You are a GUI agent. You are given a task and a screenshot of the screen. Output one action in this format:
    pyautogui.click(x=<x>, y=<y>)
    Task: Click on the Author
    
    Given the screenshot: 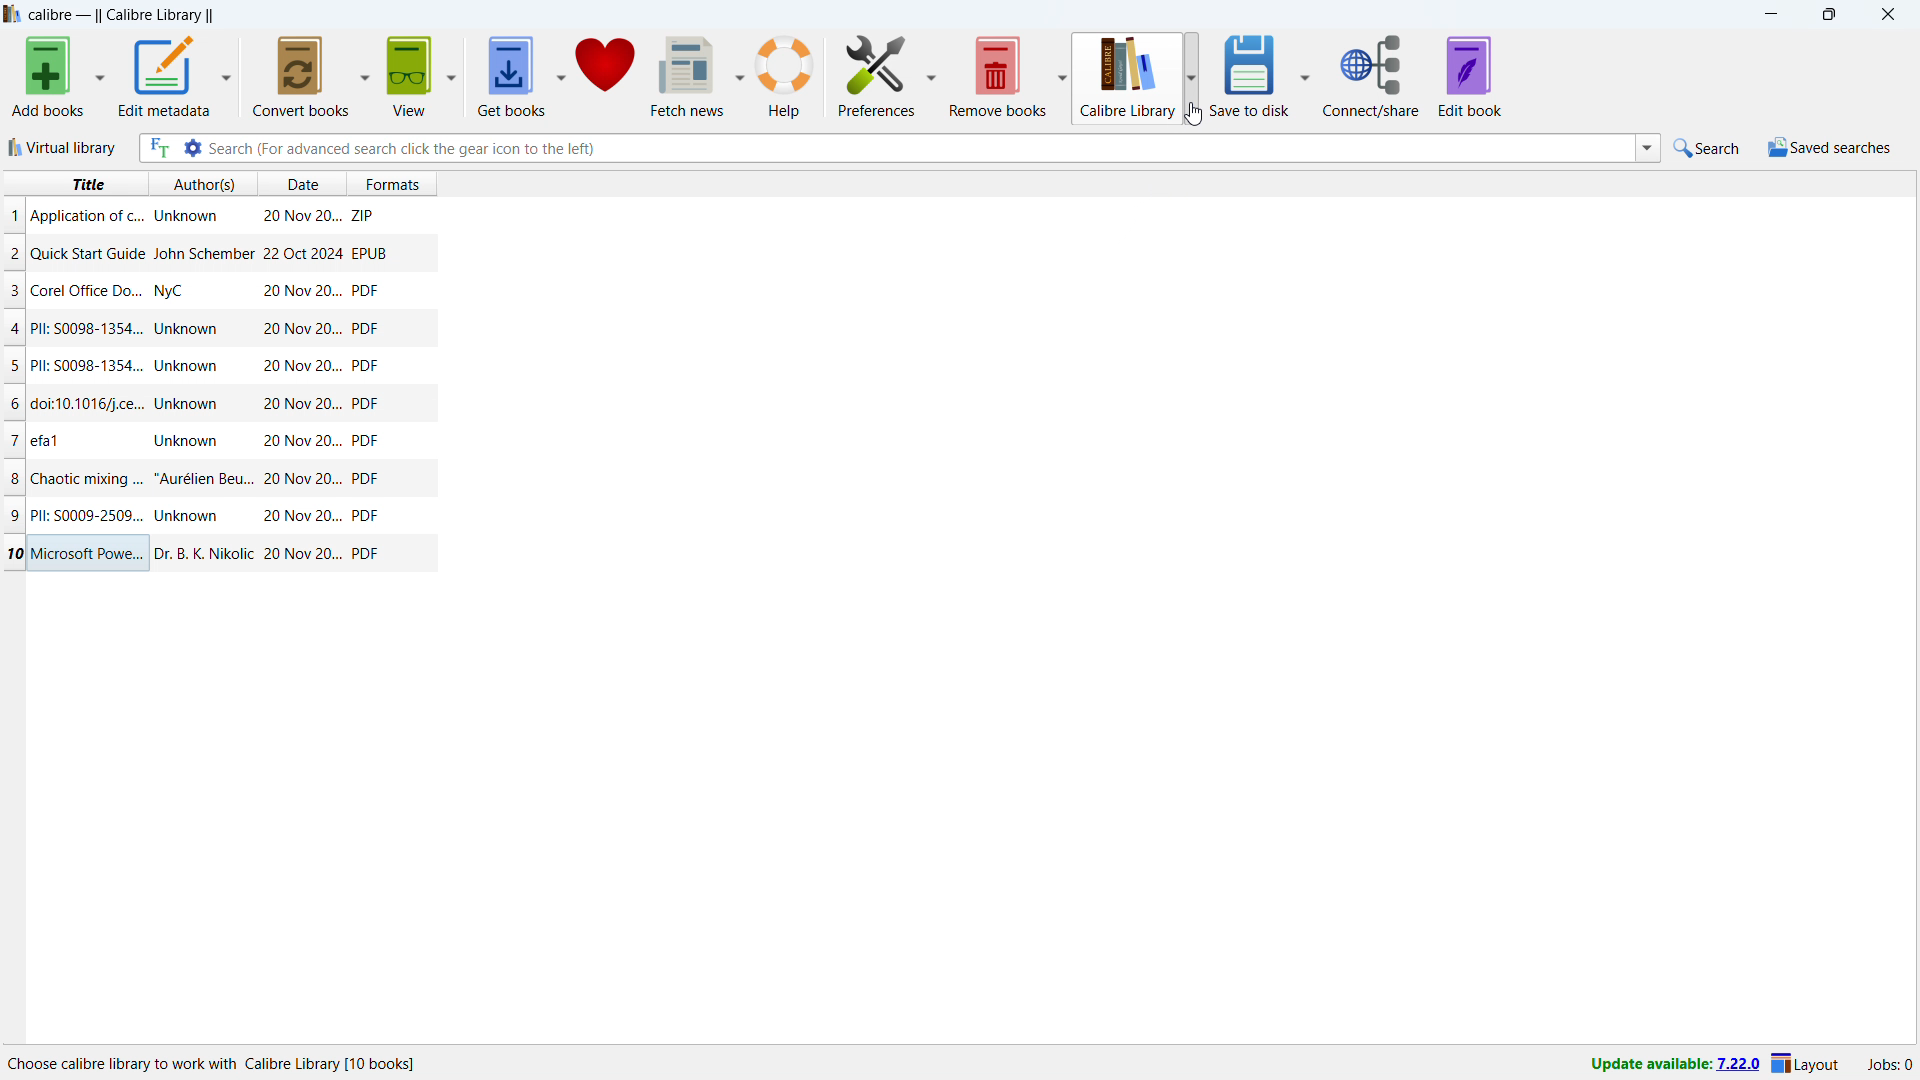 What is the action you would take?
    pyautogui.click(x=186, y=439)
    